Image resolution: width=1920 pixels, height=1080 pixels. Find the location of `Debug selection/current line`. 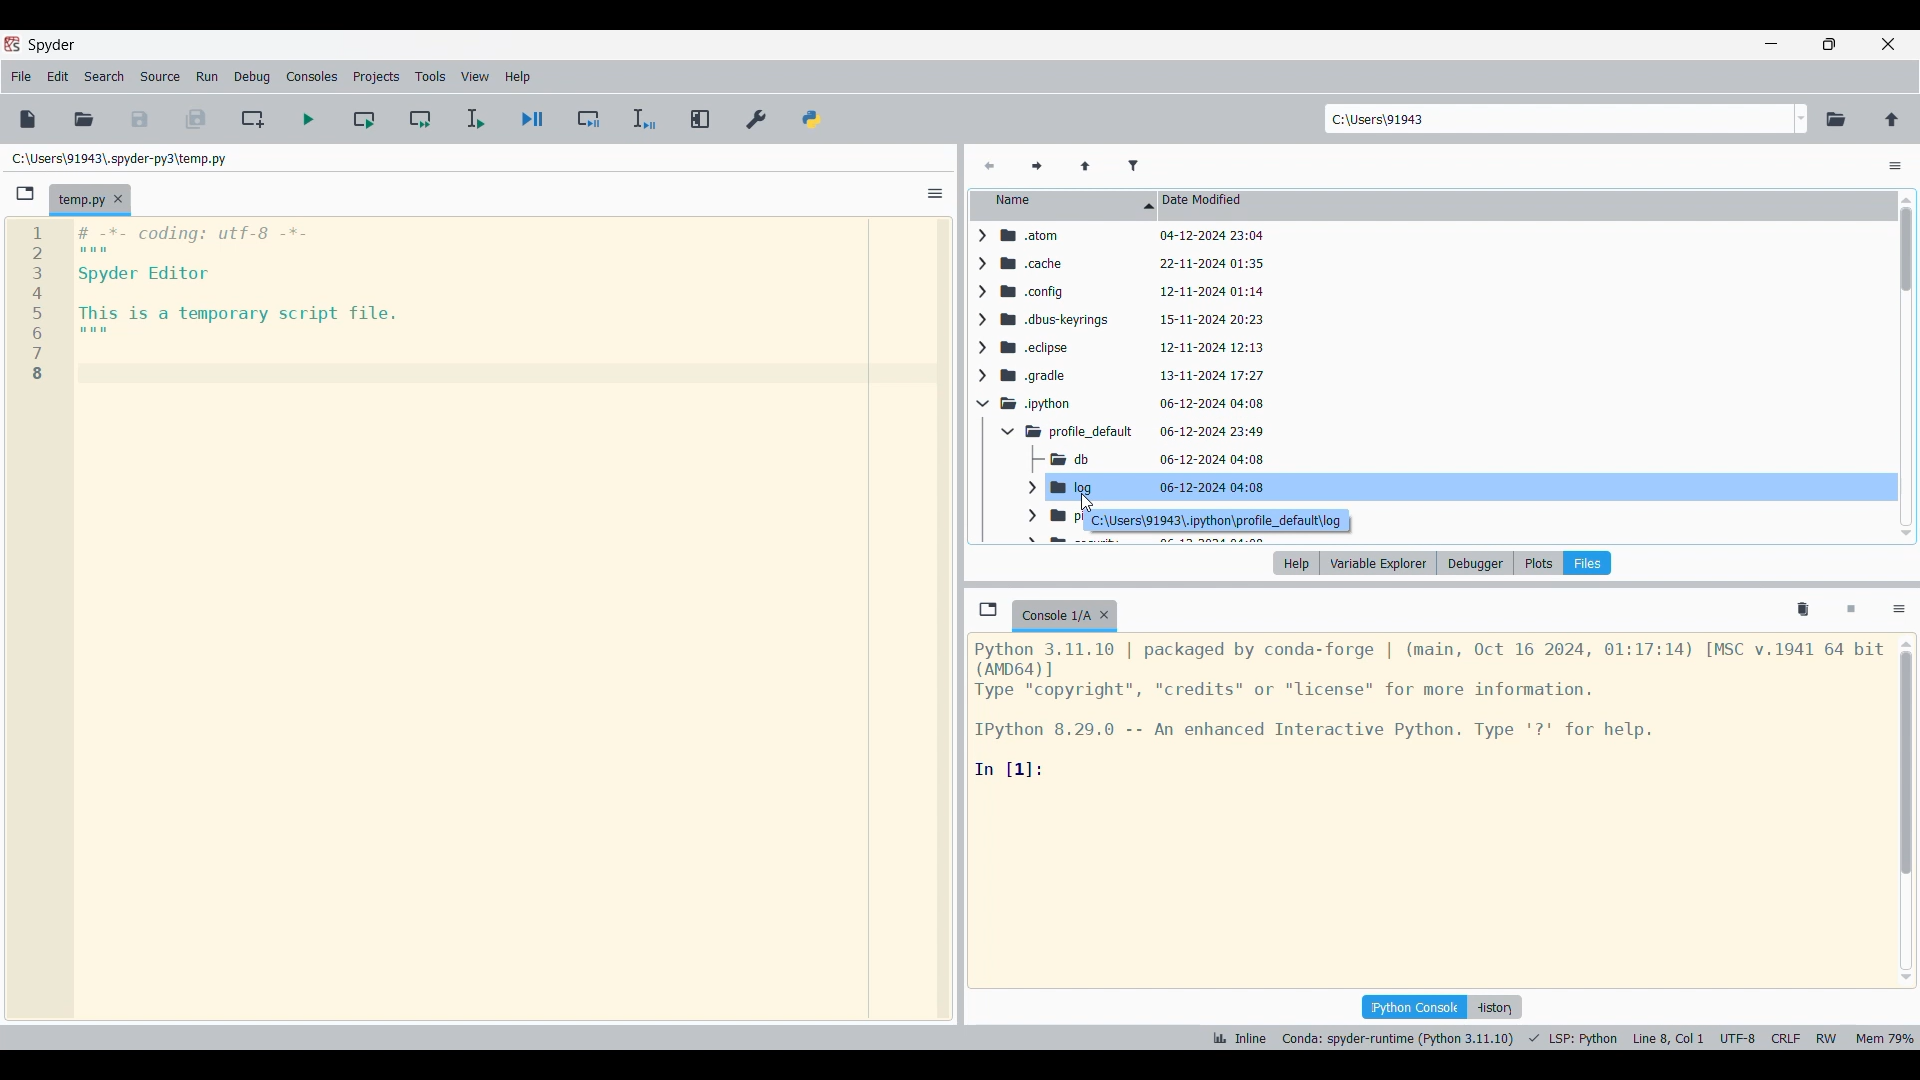

Debug selection/current line is located at coordinates (644, 119).